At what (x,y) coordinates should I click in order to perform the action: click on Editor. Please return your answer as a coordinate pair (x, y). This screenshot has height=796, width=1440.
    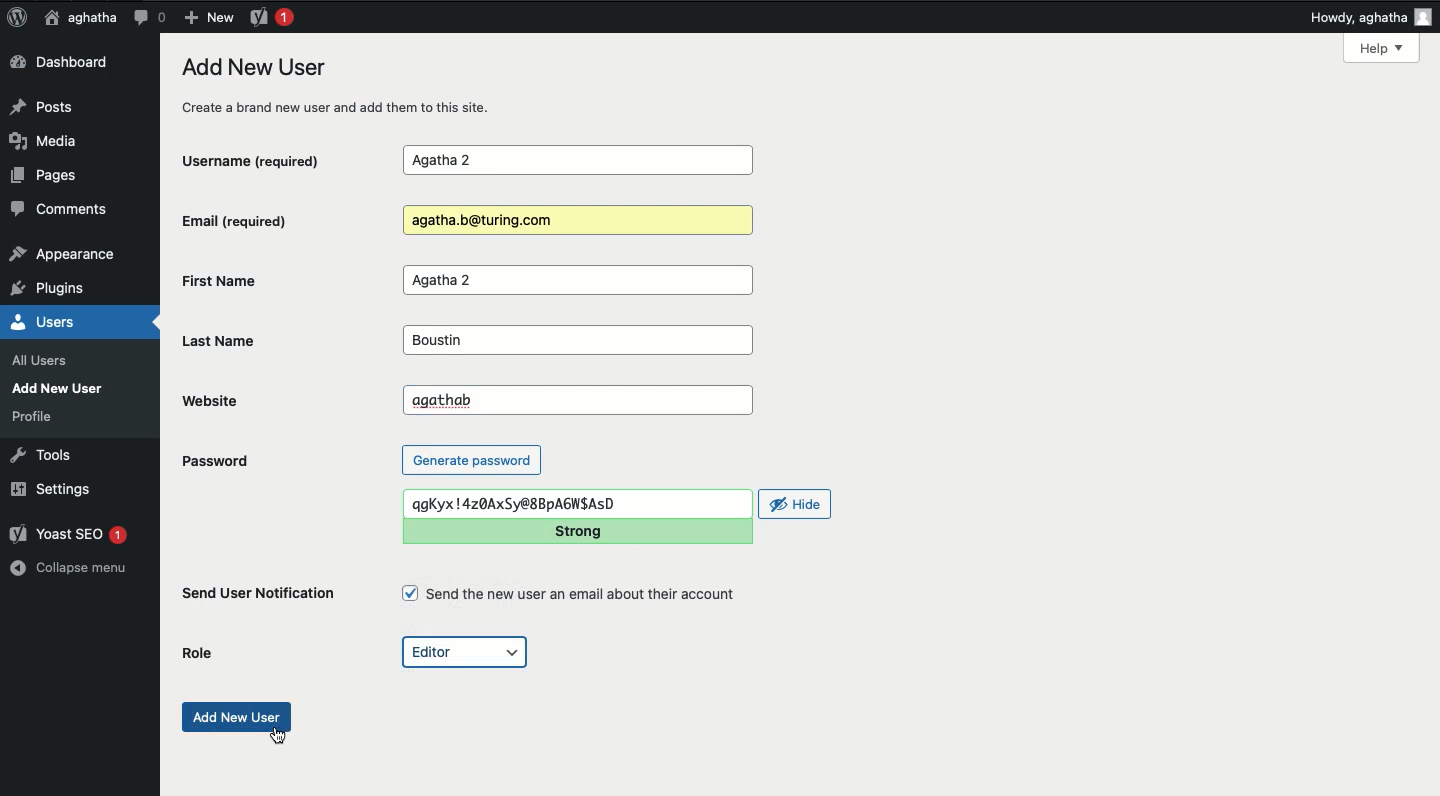
    Looking at the image, I should click on (465, 653).